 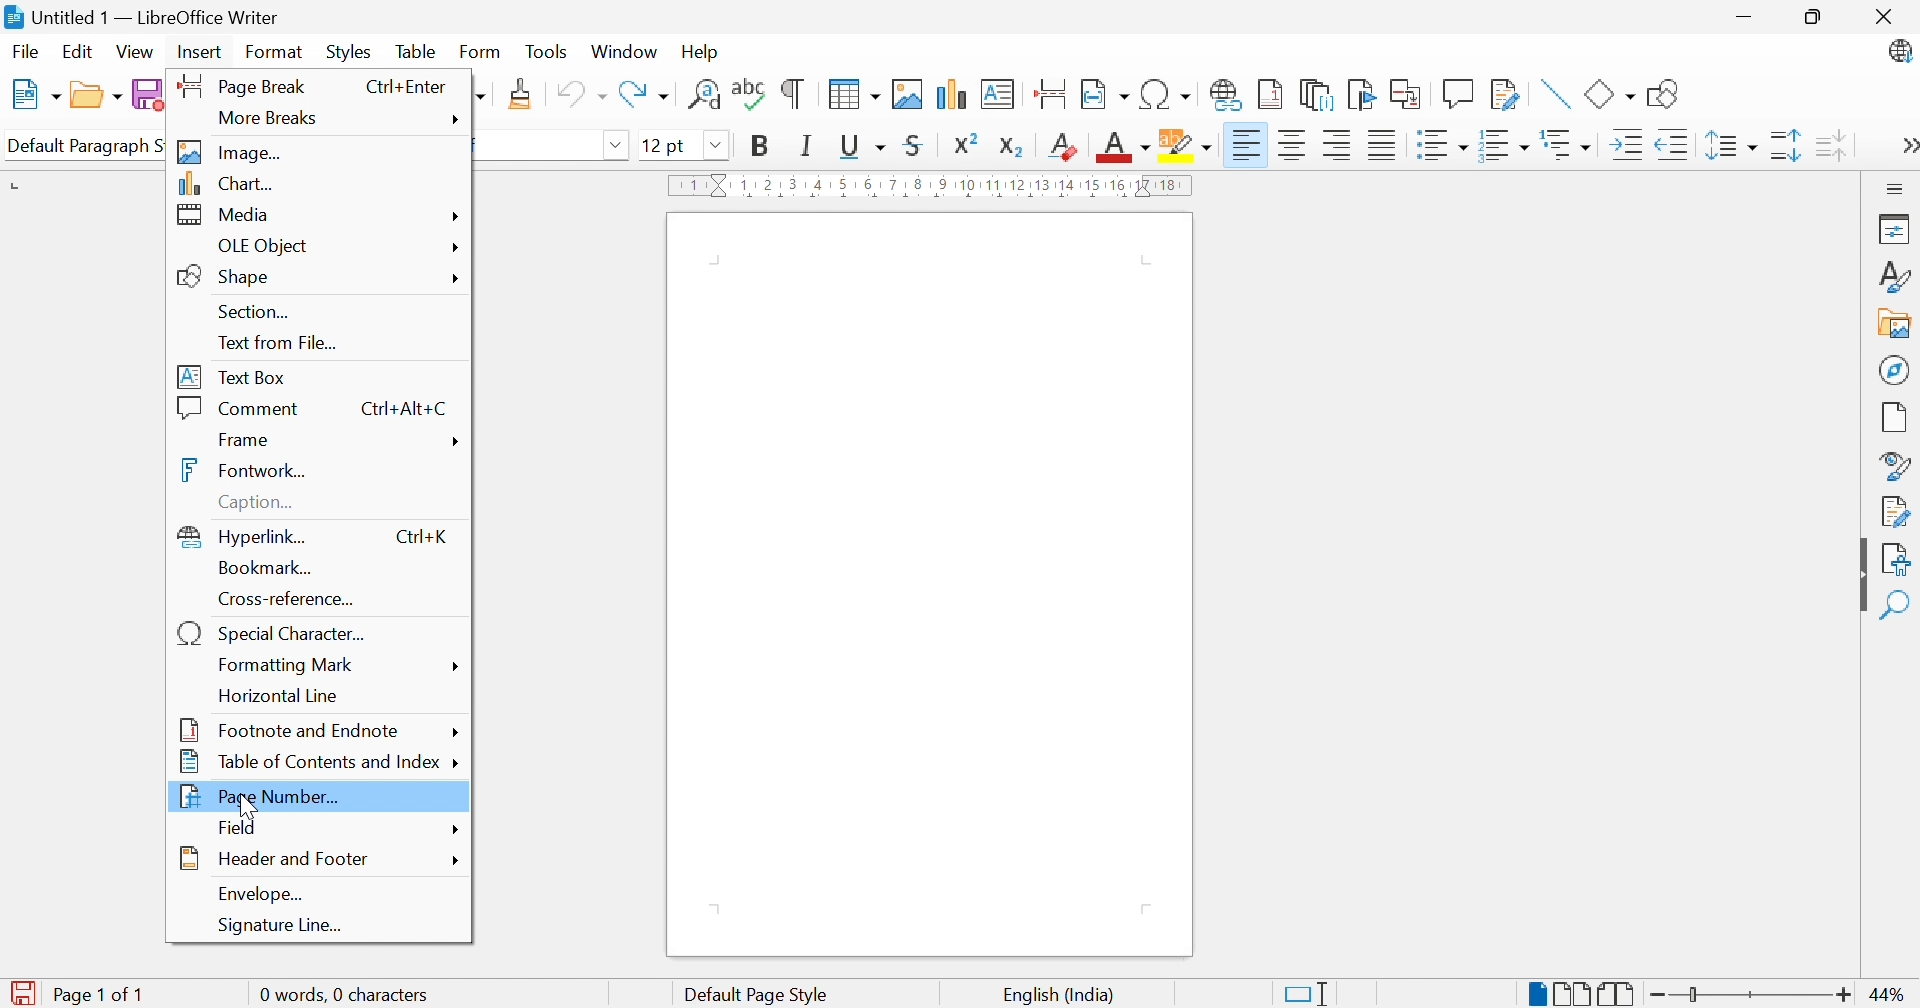 I want to click on Manage changes, so click(x=1896, y=511).